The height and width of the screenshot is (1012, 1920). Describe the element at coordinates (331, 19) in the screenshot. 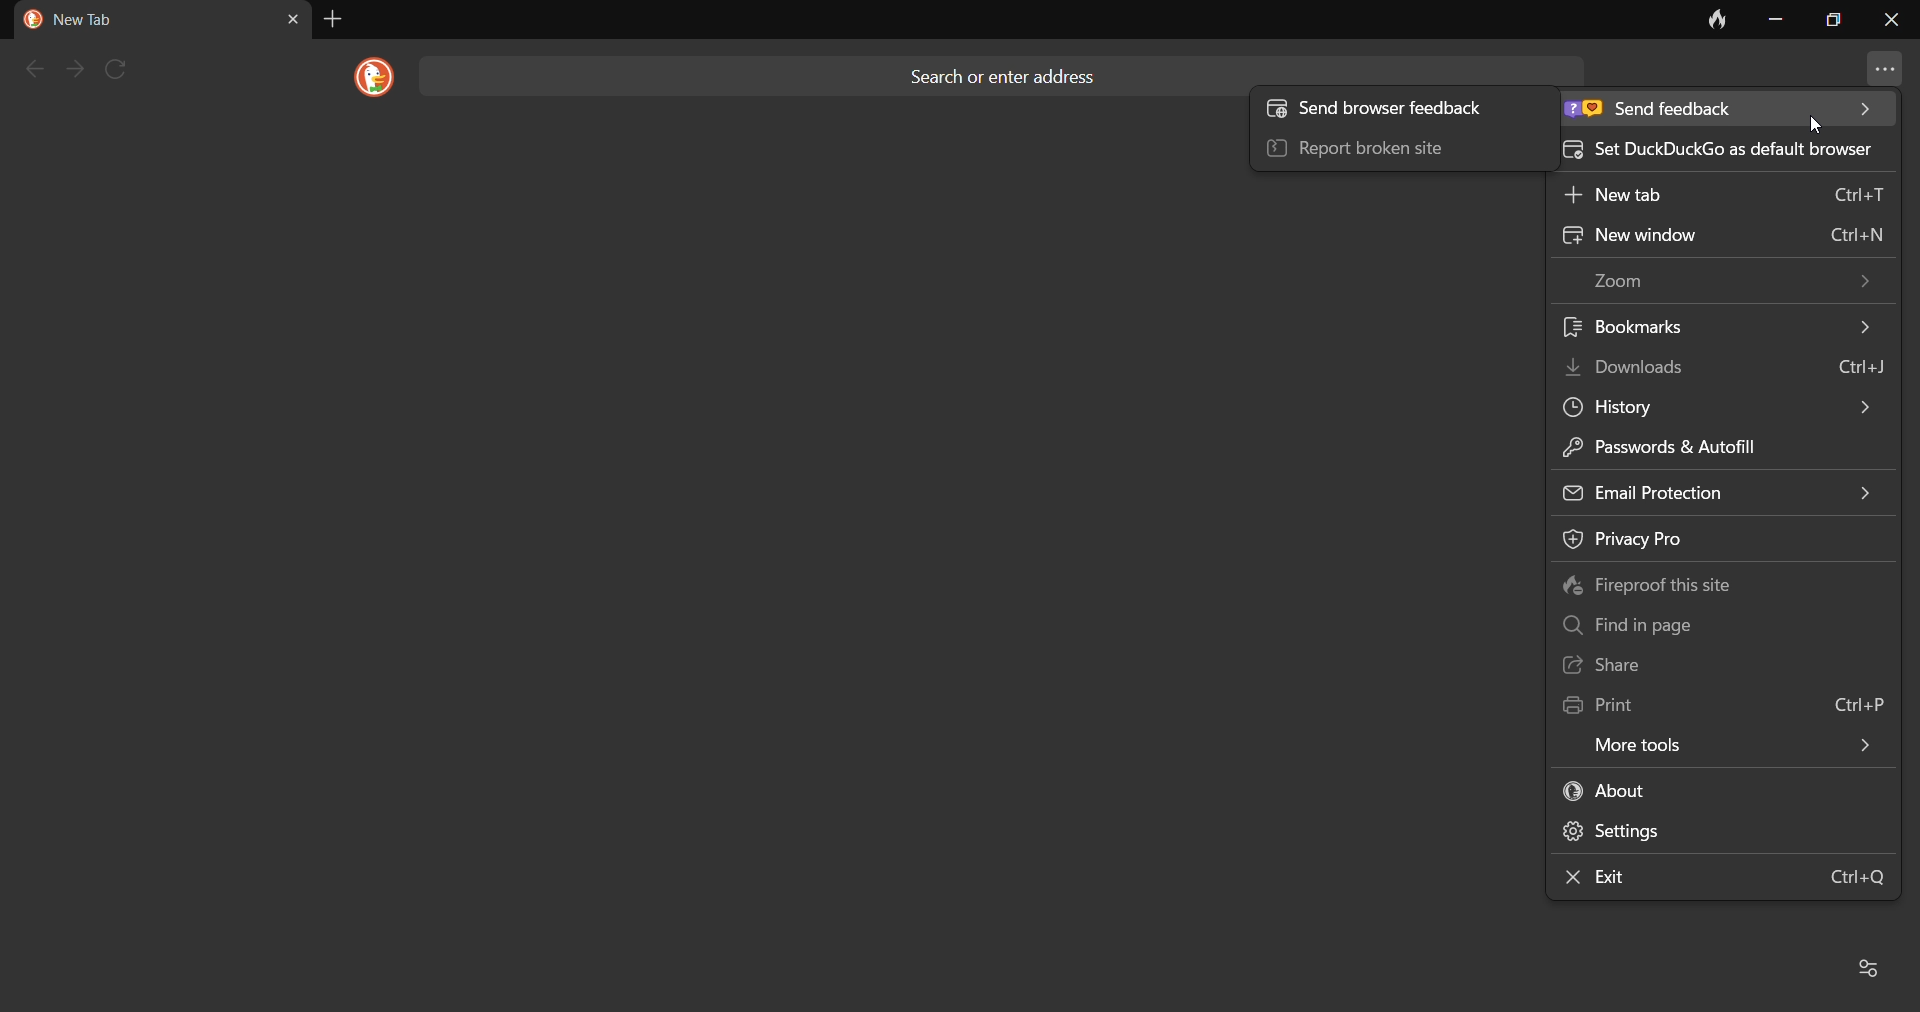

I see `add tab` at that location.